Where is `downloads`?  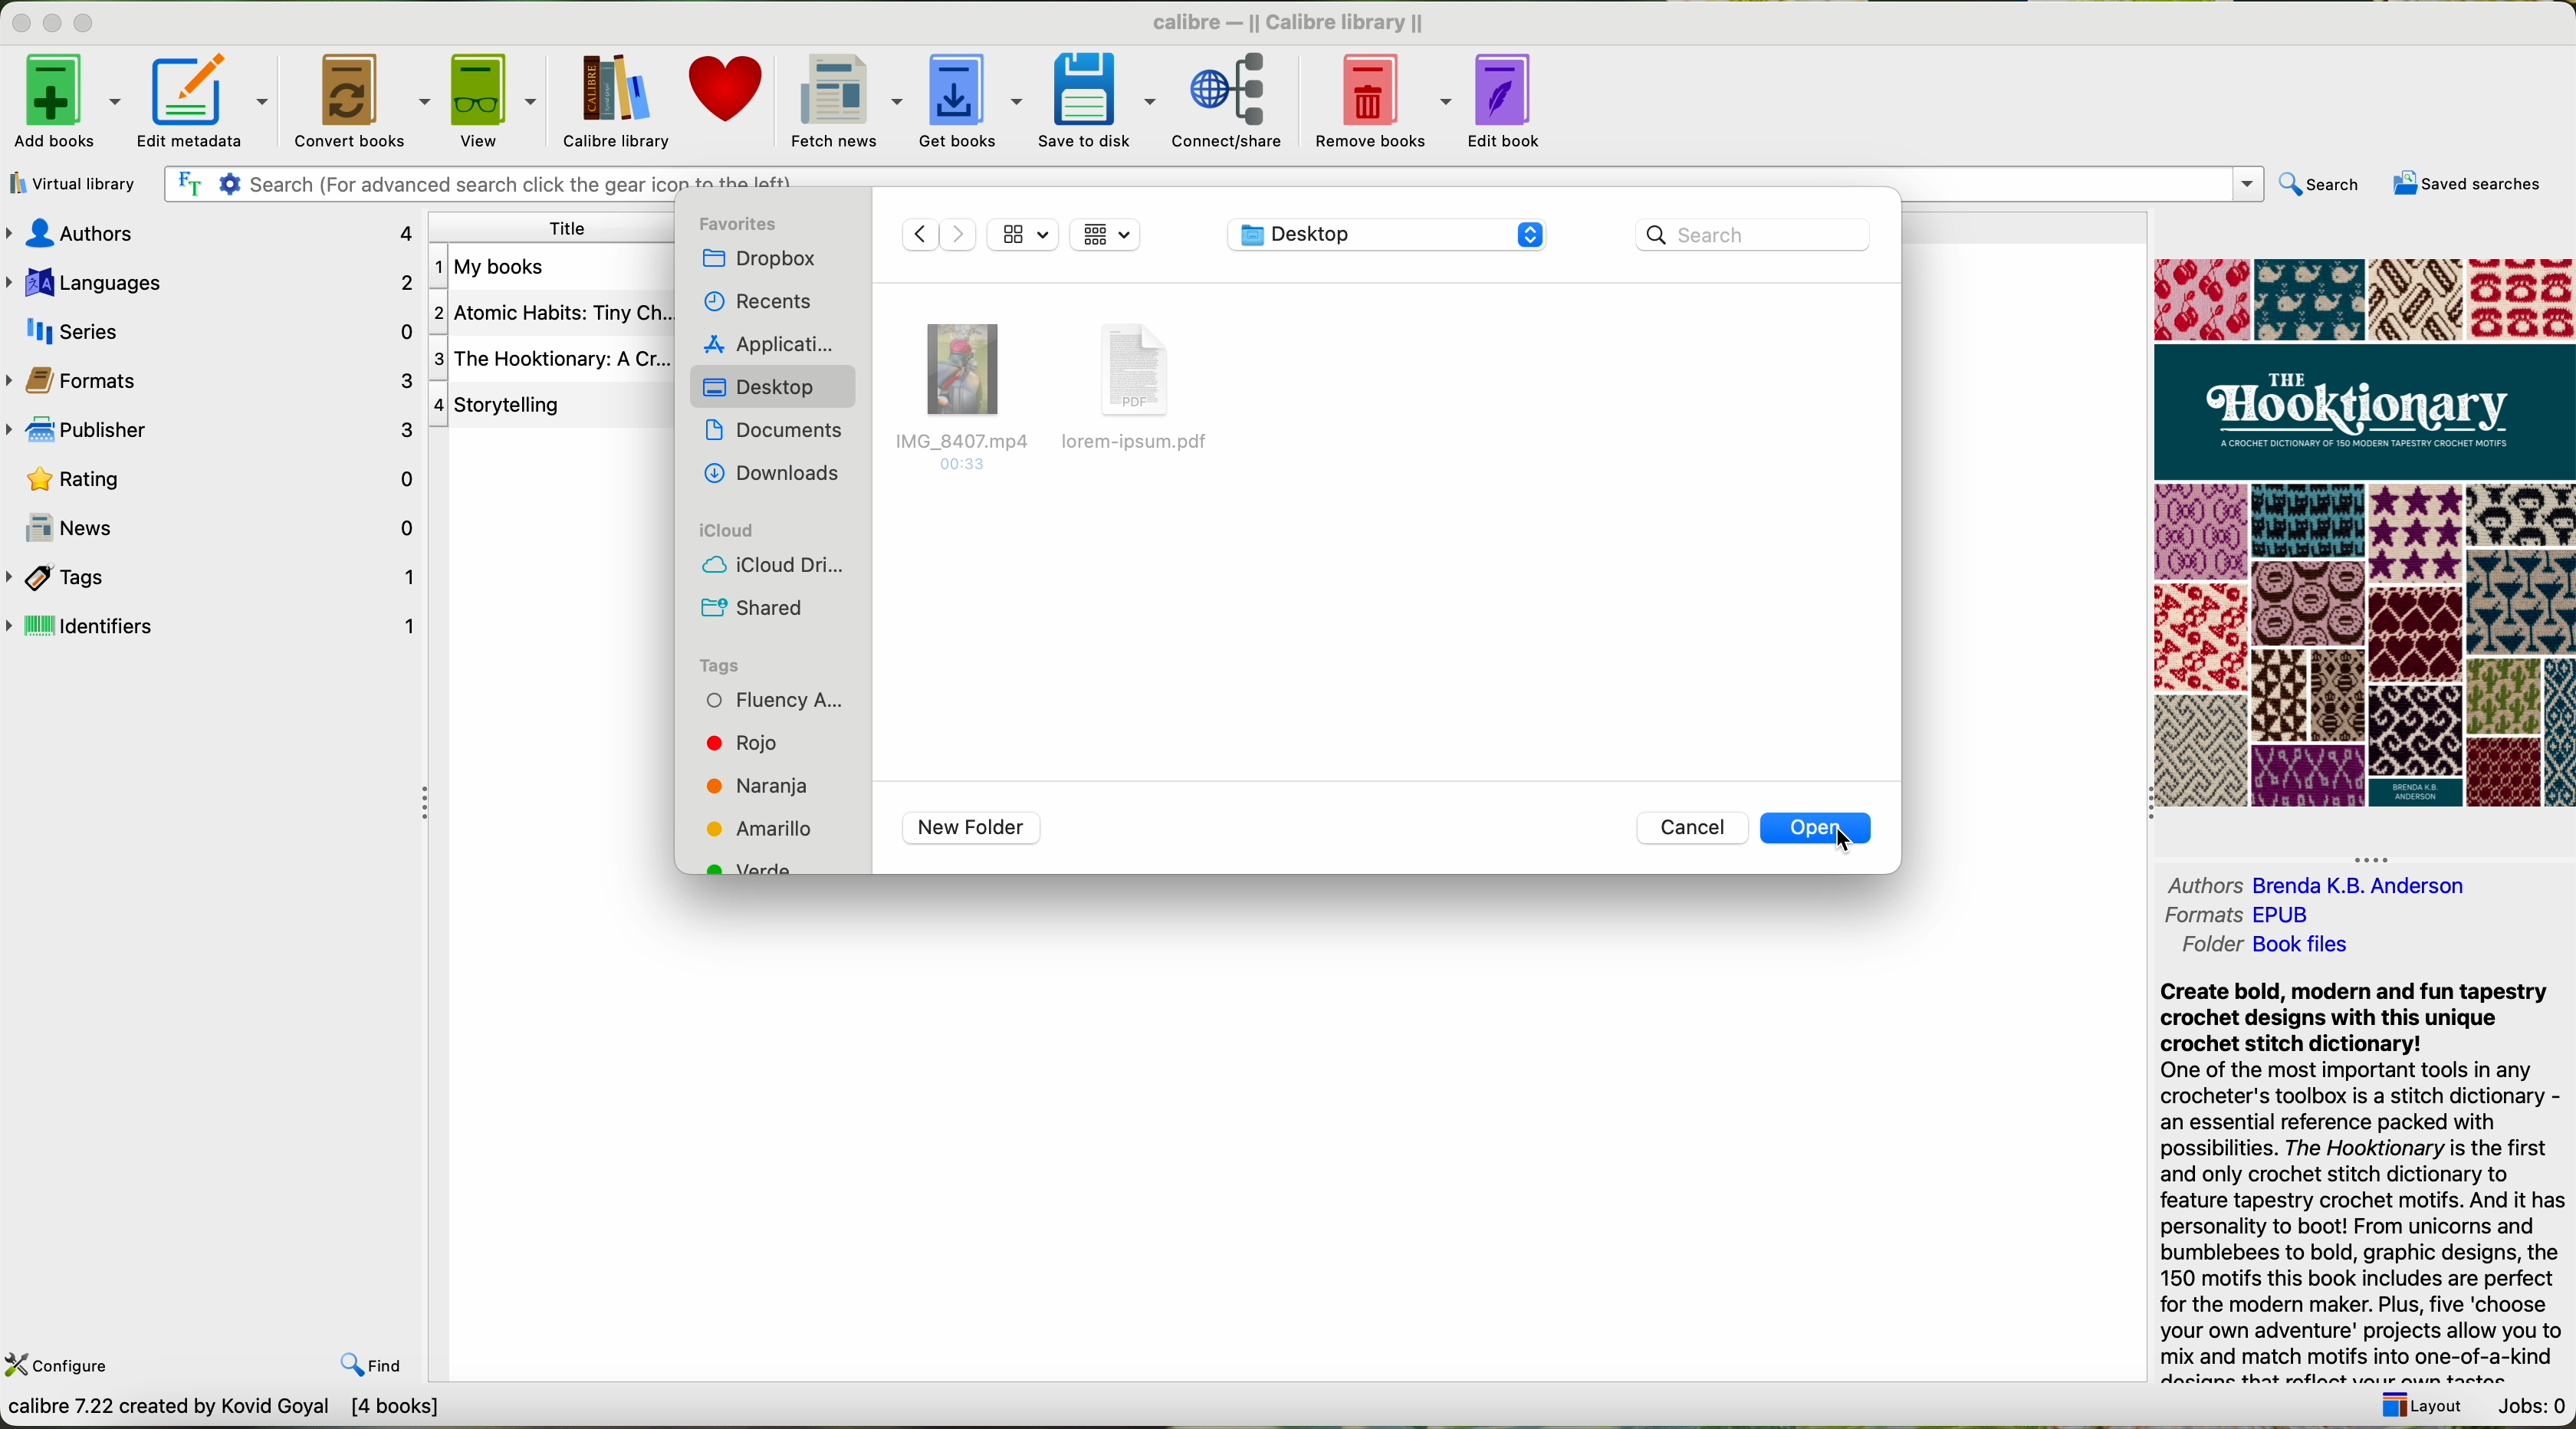
downloads is located at coordinates (771, 473).